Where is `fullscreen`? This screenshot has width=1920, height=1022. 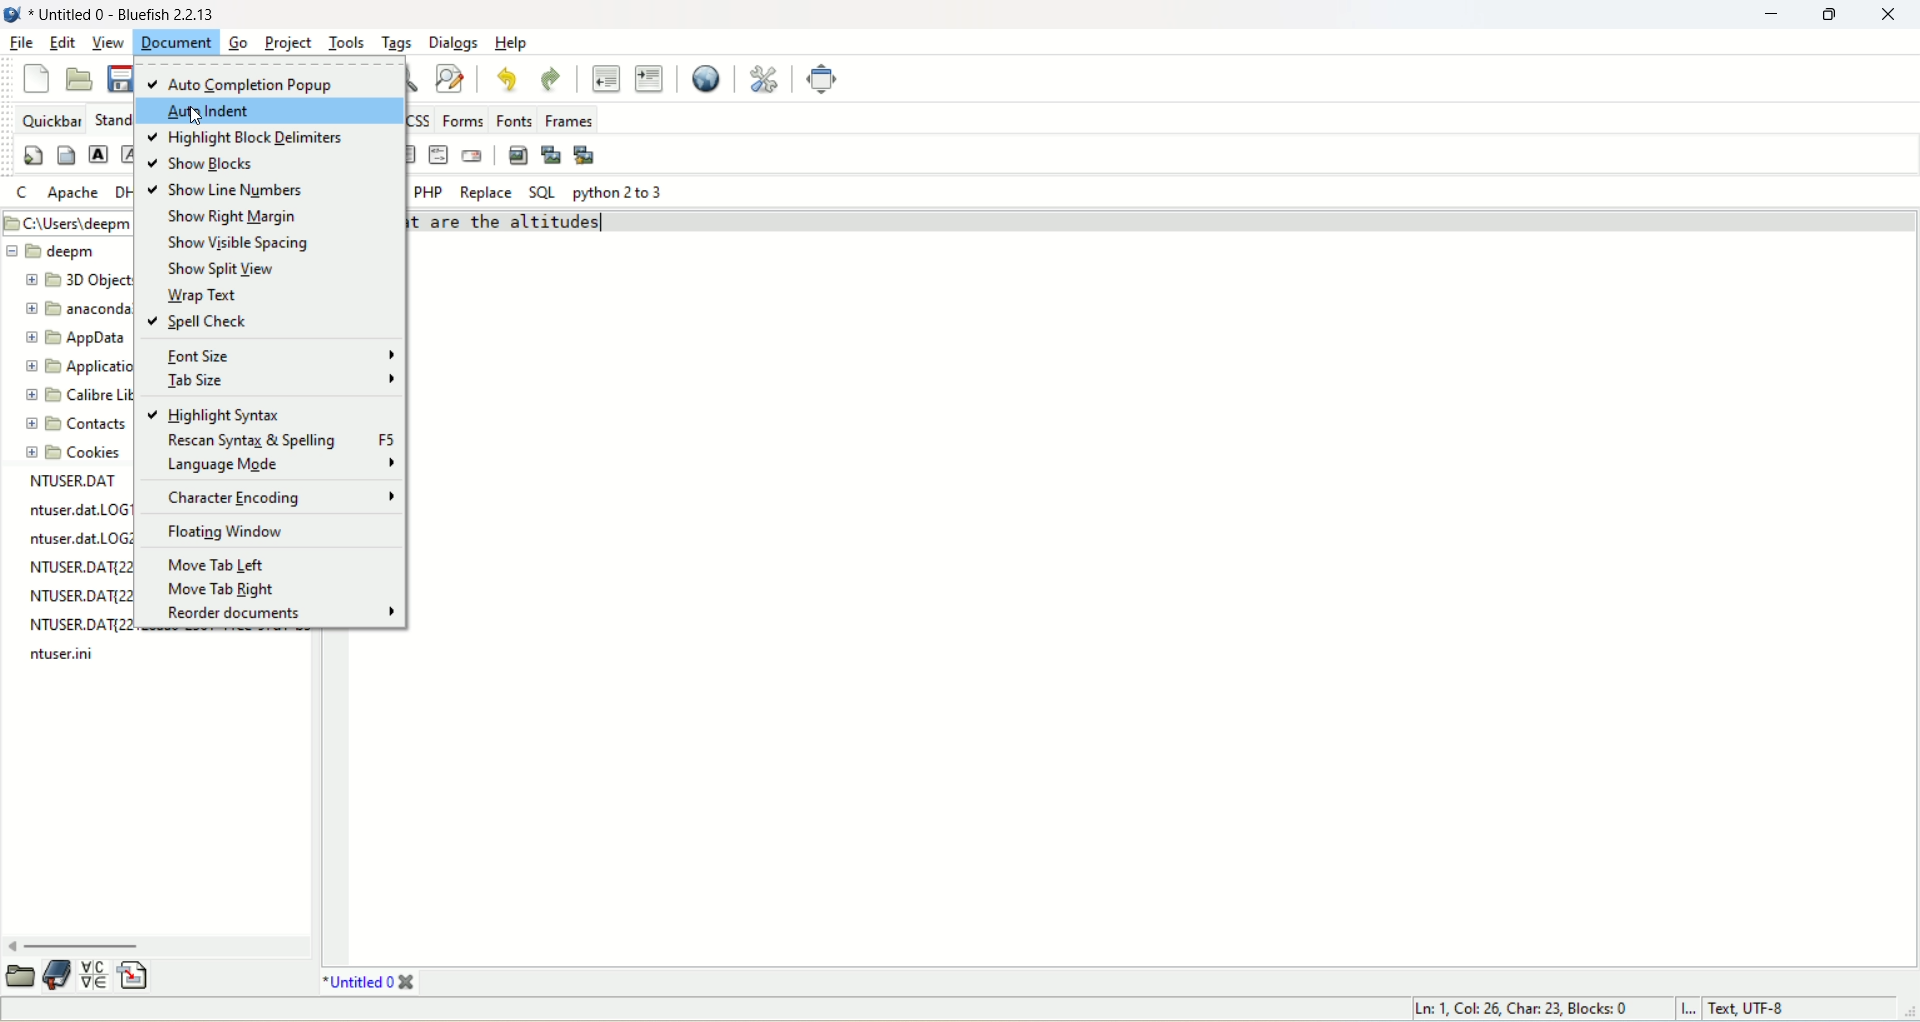
fullscreen is located at coordinates (823, 79).